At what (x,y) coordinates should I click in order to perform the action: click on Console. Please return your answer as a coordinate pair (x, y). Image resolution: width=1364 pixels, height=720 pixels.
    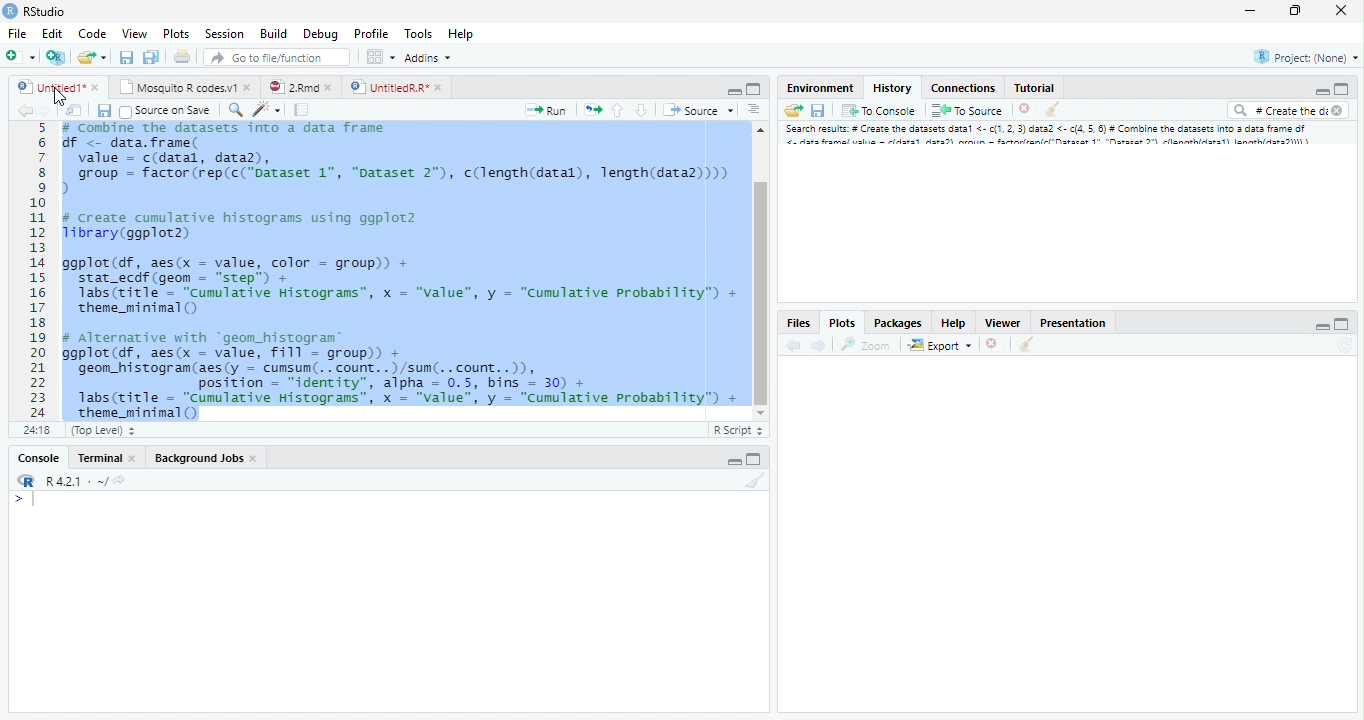
    Looking at the image, I should click on (42, 457).